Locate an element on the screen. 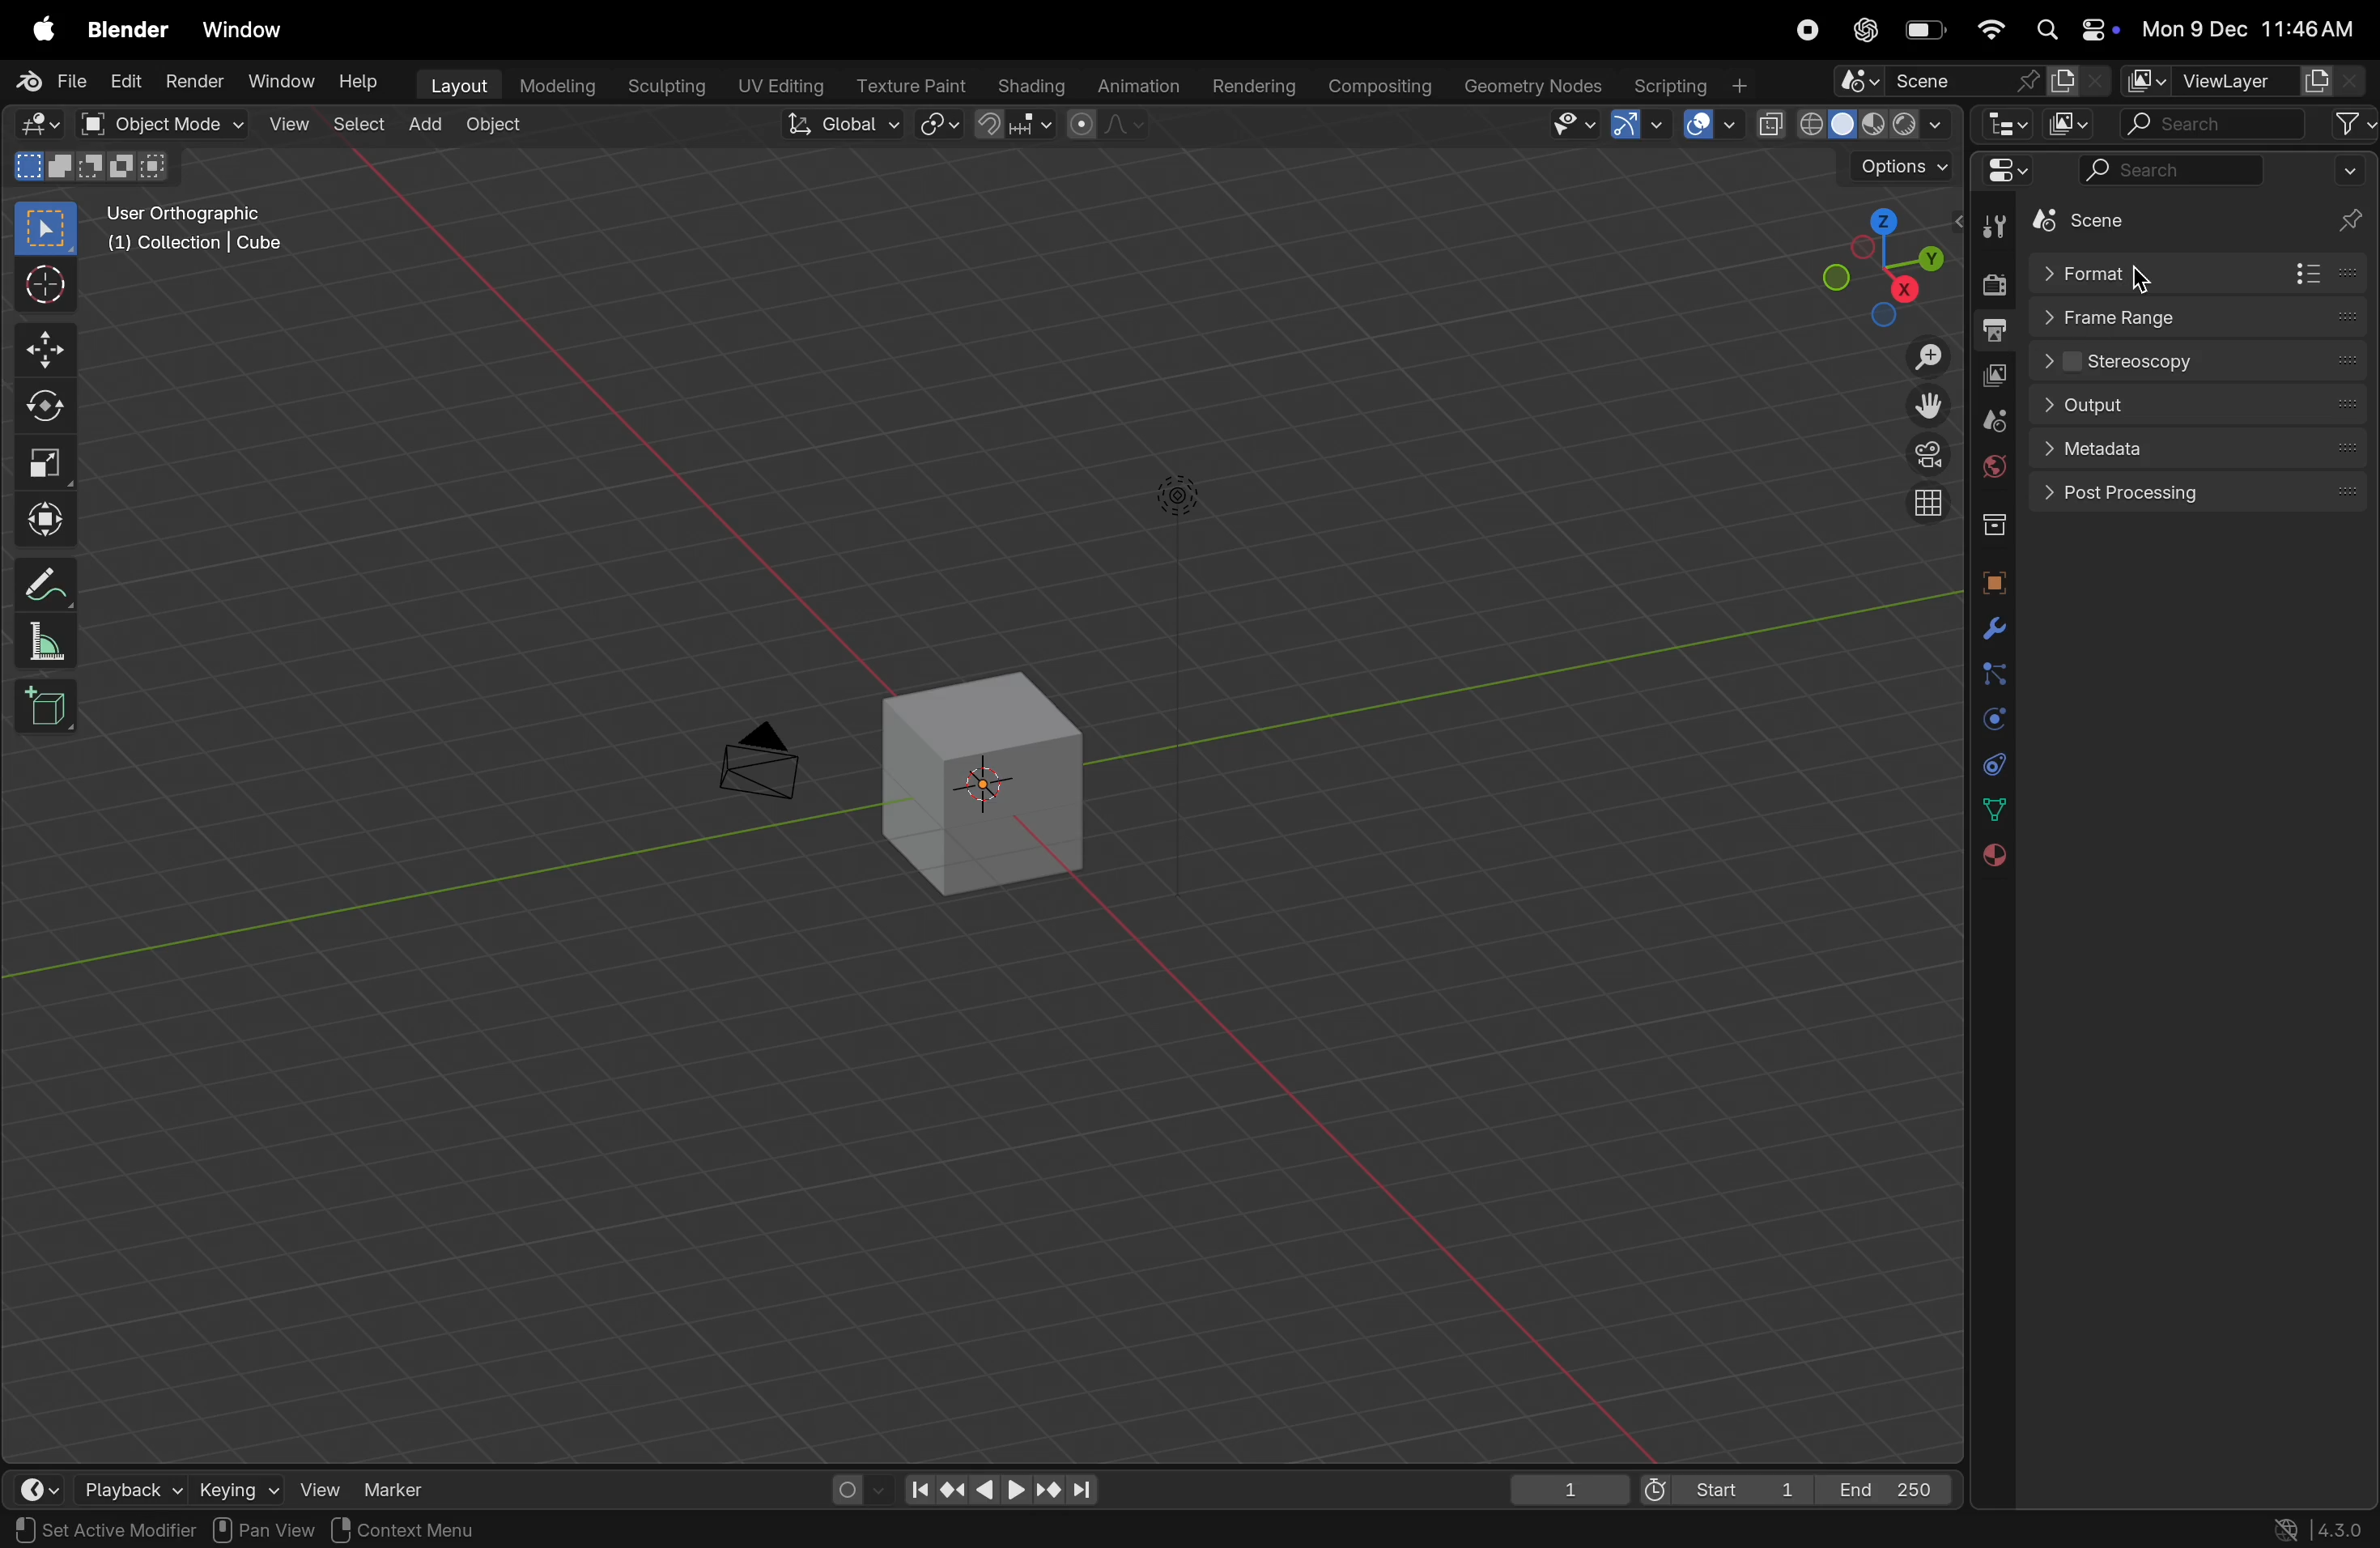 Image resolution: width=2380 pixels, height=1548 pixels. tool is located at coordinates (1995, 228).